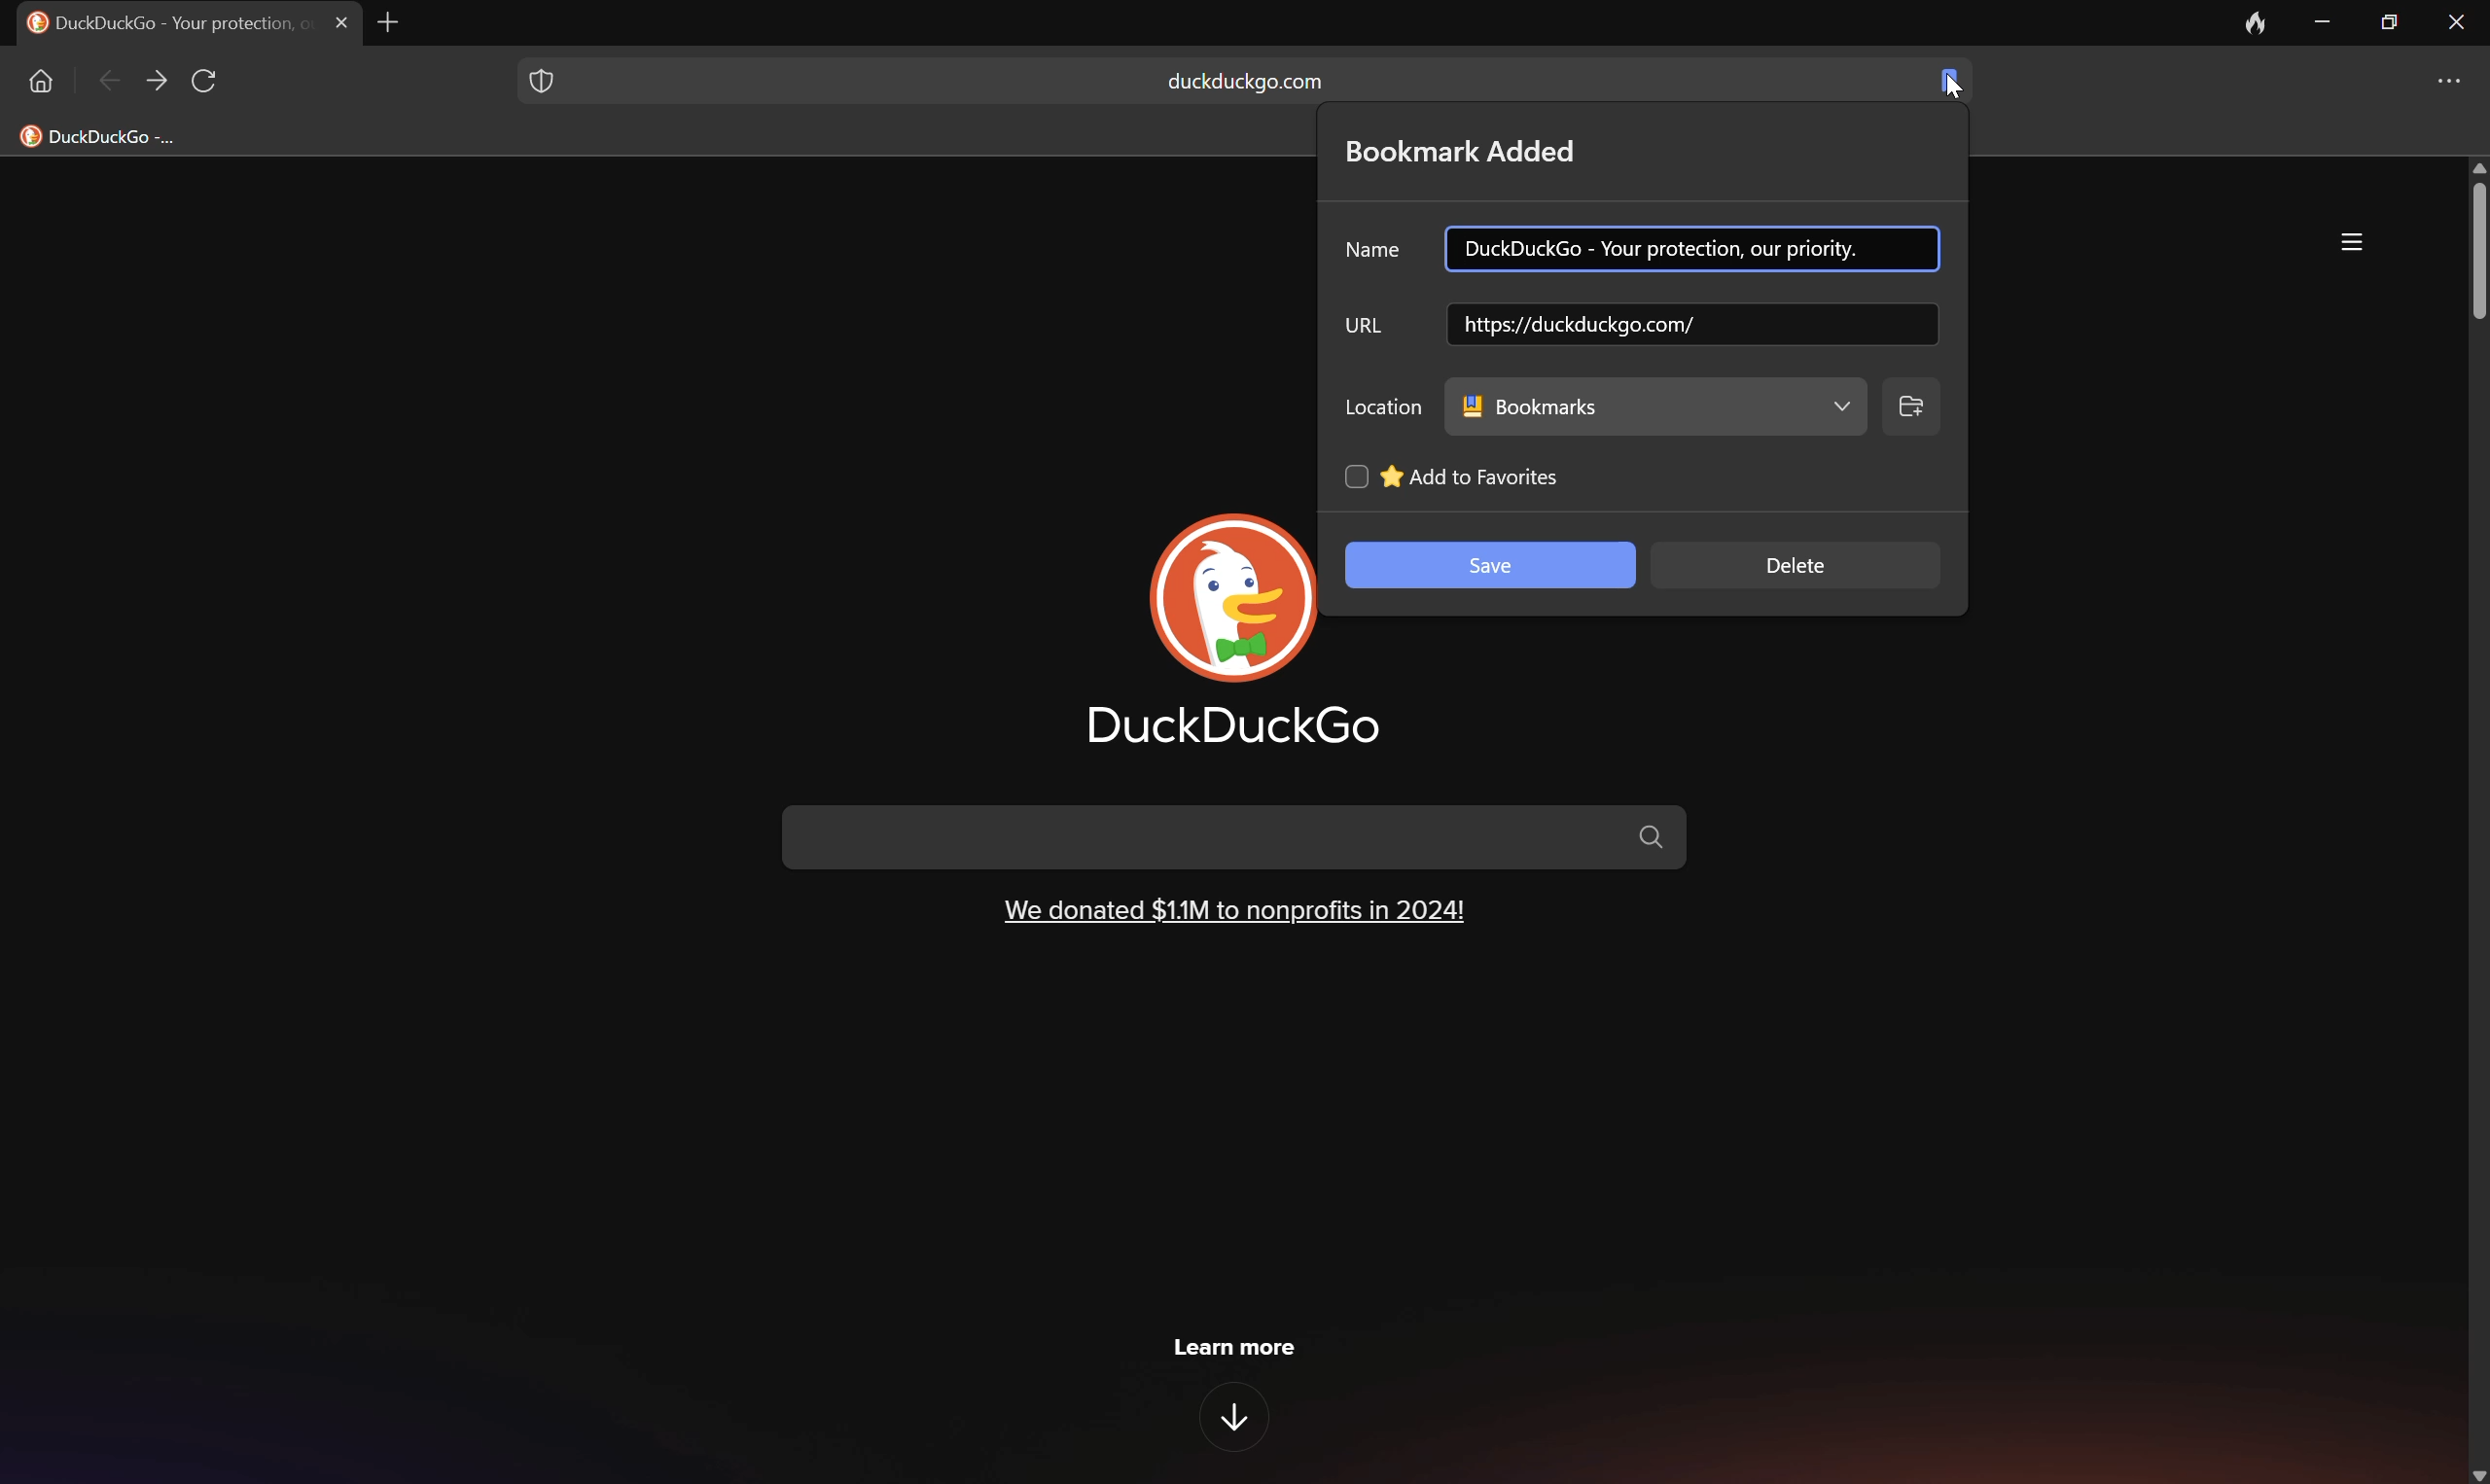  Describe the element at coordinates (1838, 406) in the screenshot. I see `Drop Down` at that location.